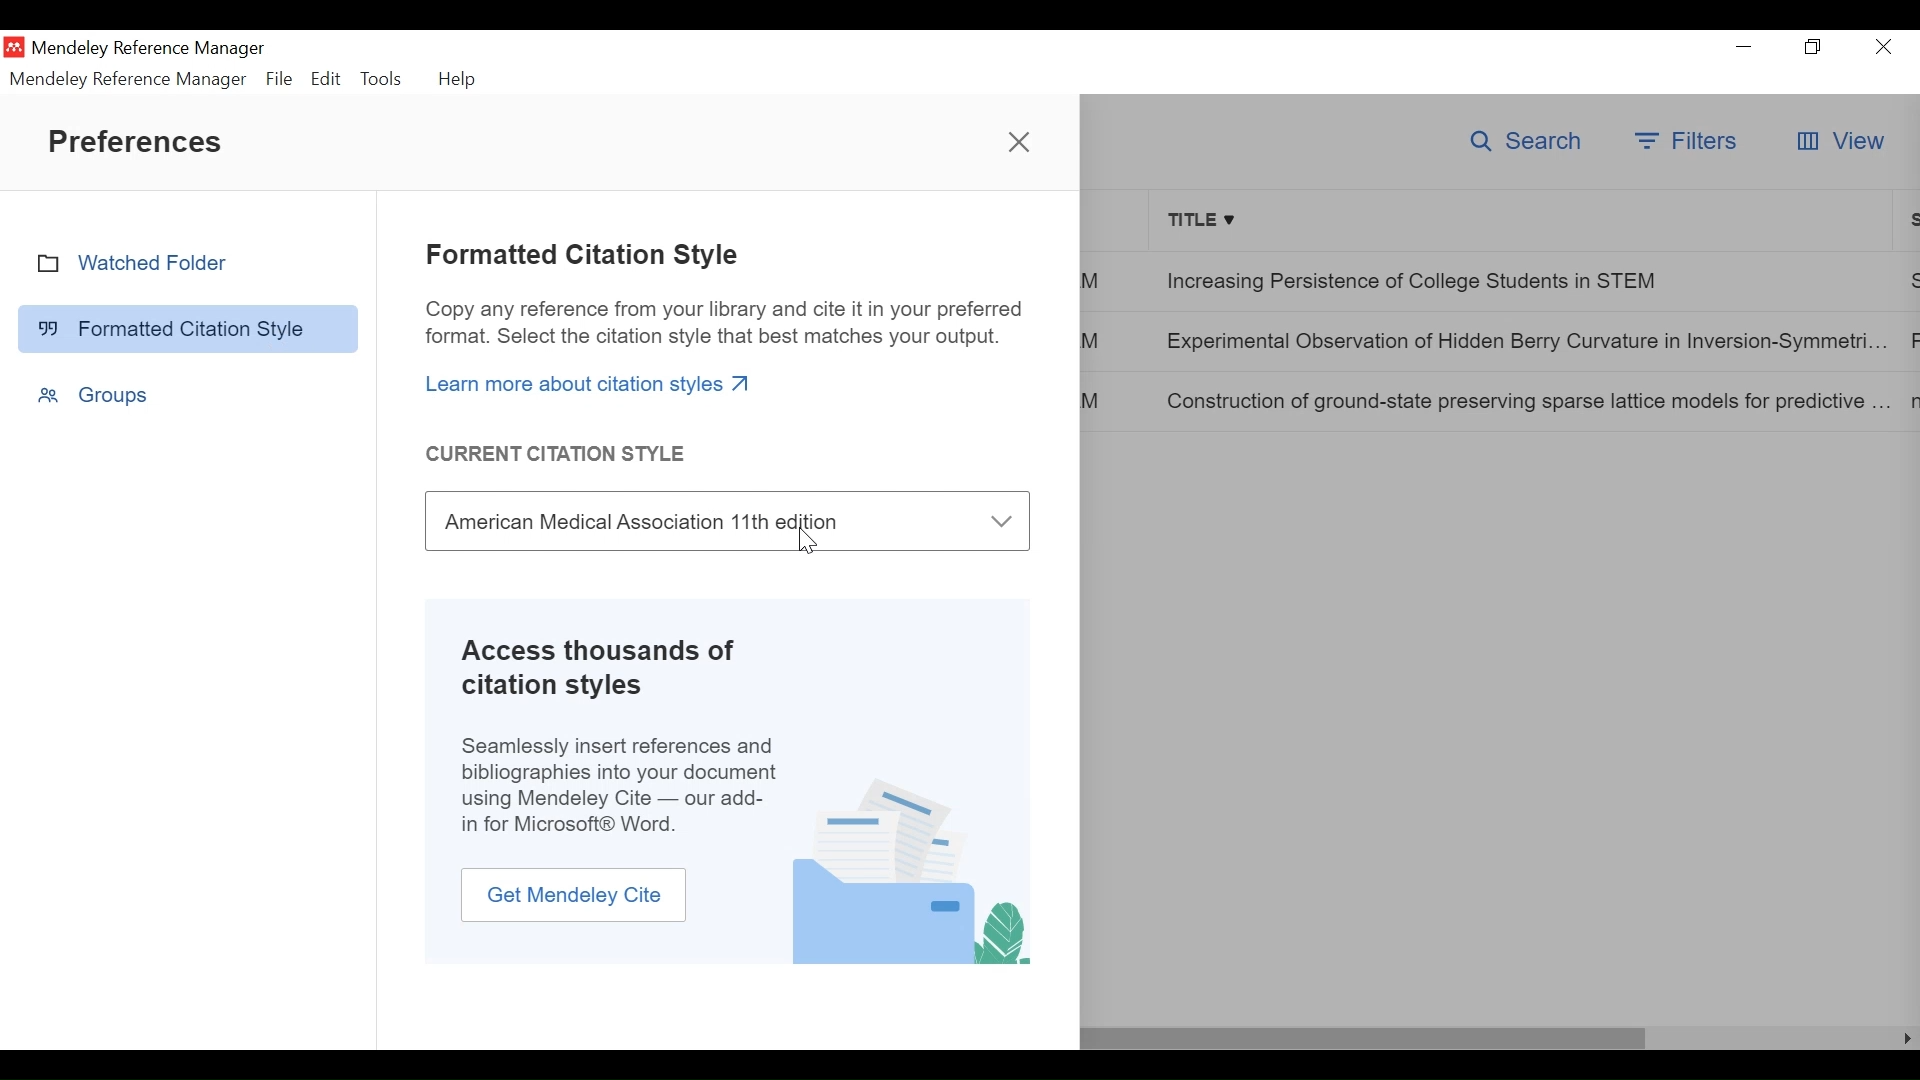  Describe the element at coordinates (575, 896) in the screenshot. I see `Get Mendeley Cite` at that location.